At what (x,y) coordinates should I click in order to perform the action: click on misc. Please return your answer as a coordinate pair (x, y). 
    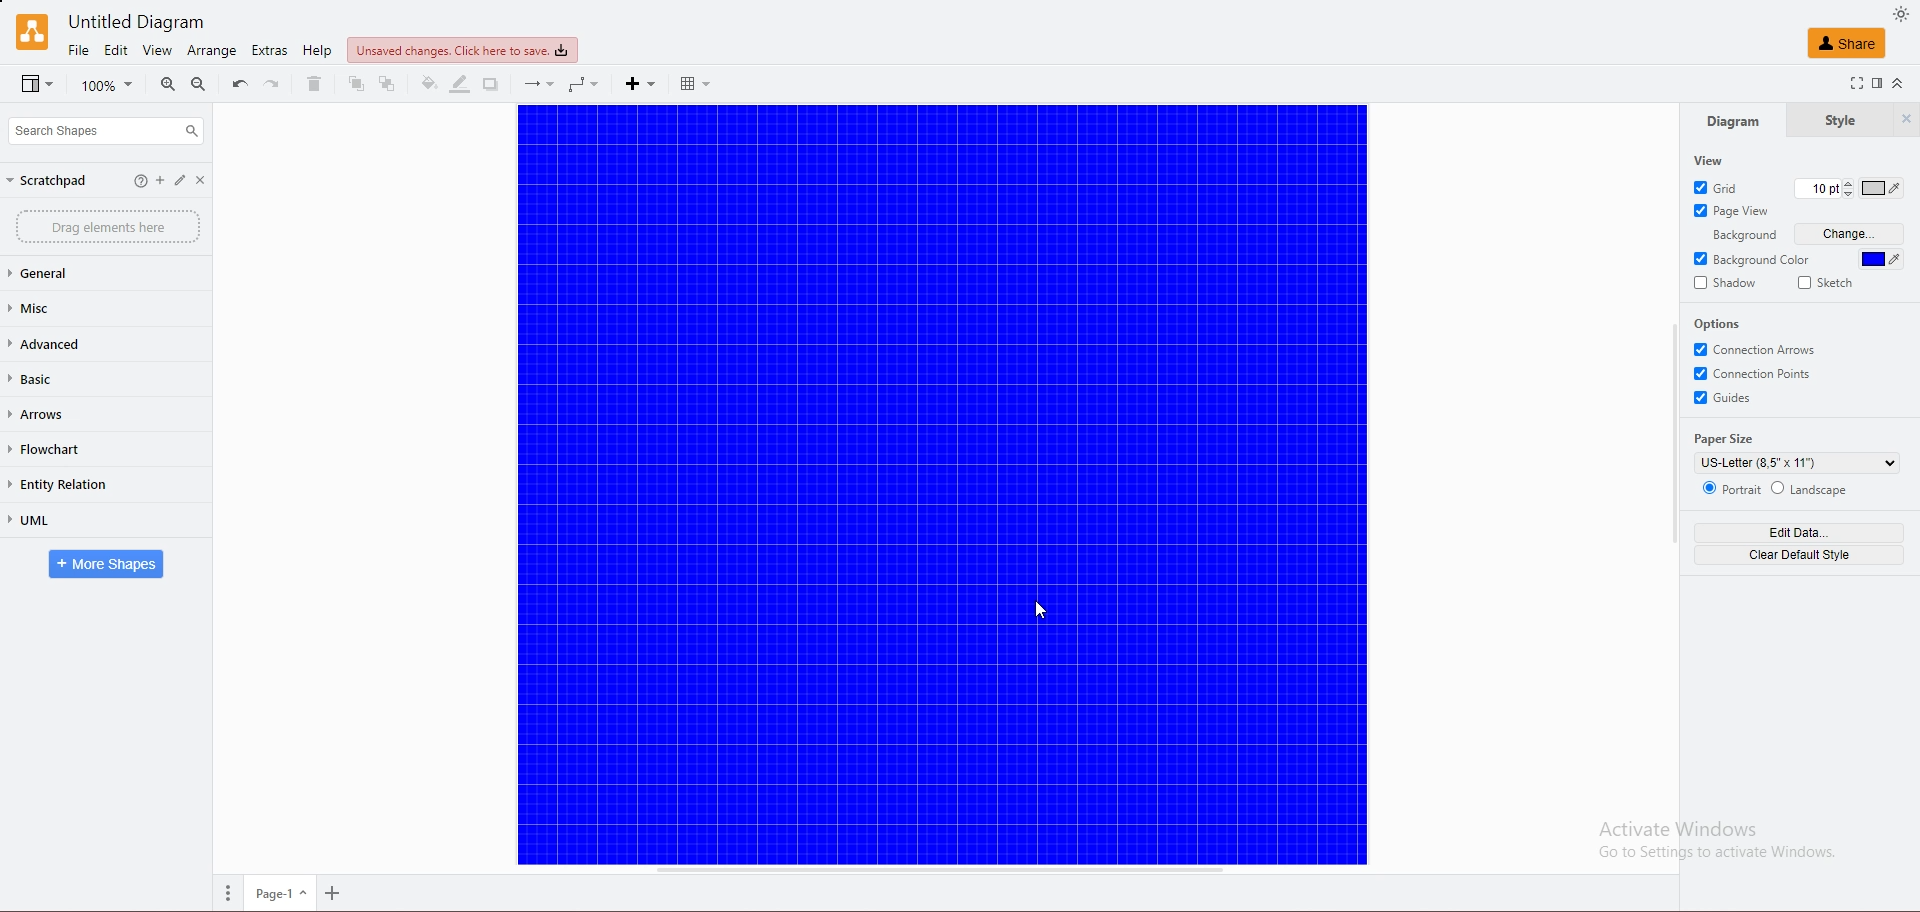
    Looking at the image, I should click on (82, 308).